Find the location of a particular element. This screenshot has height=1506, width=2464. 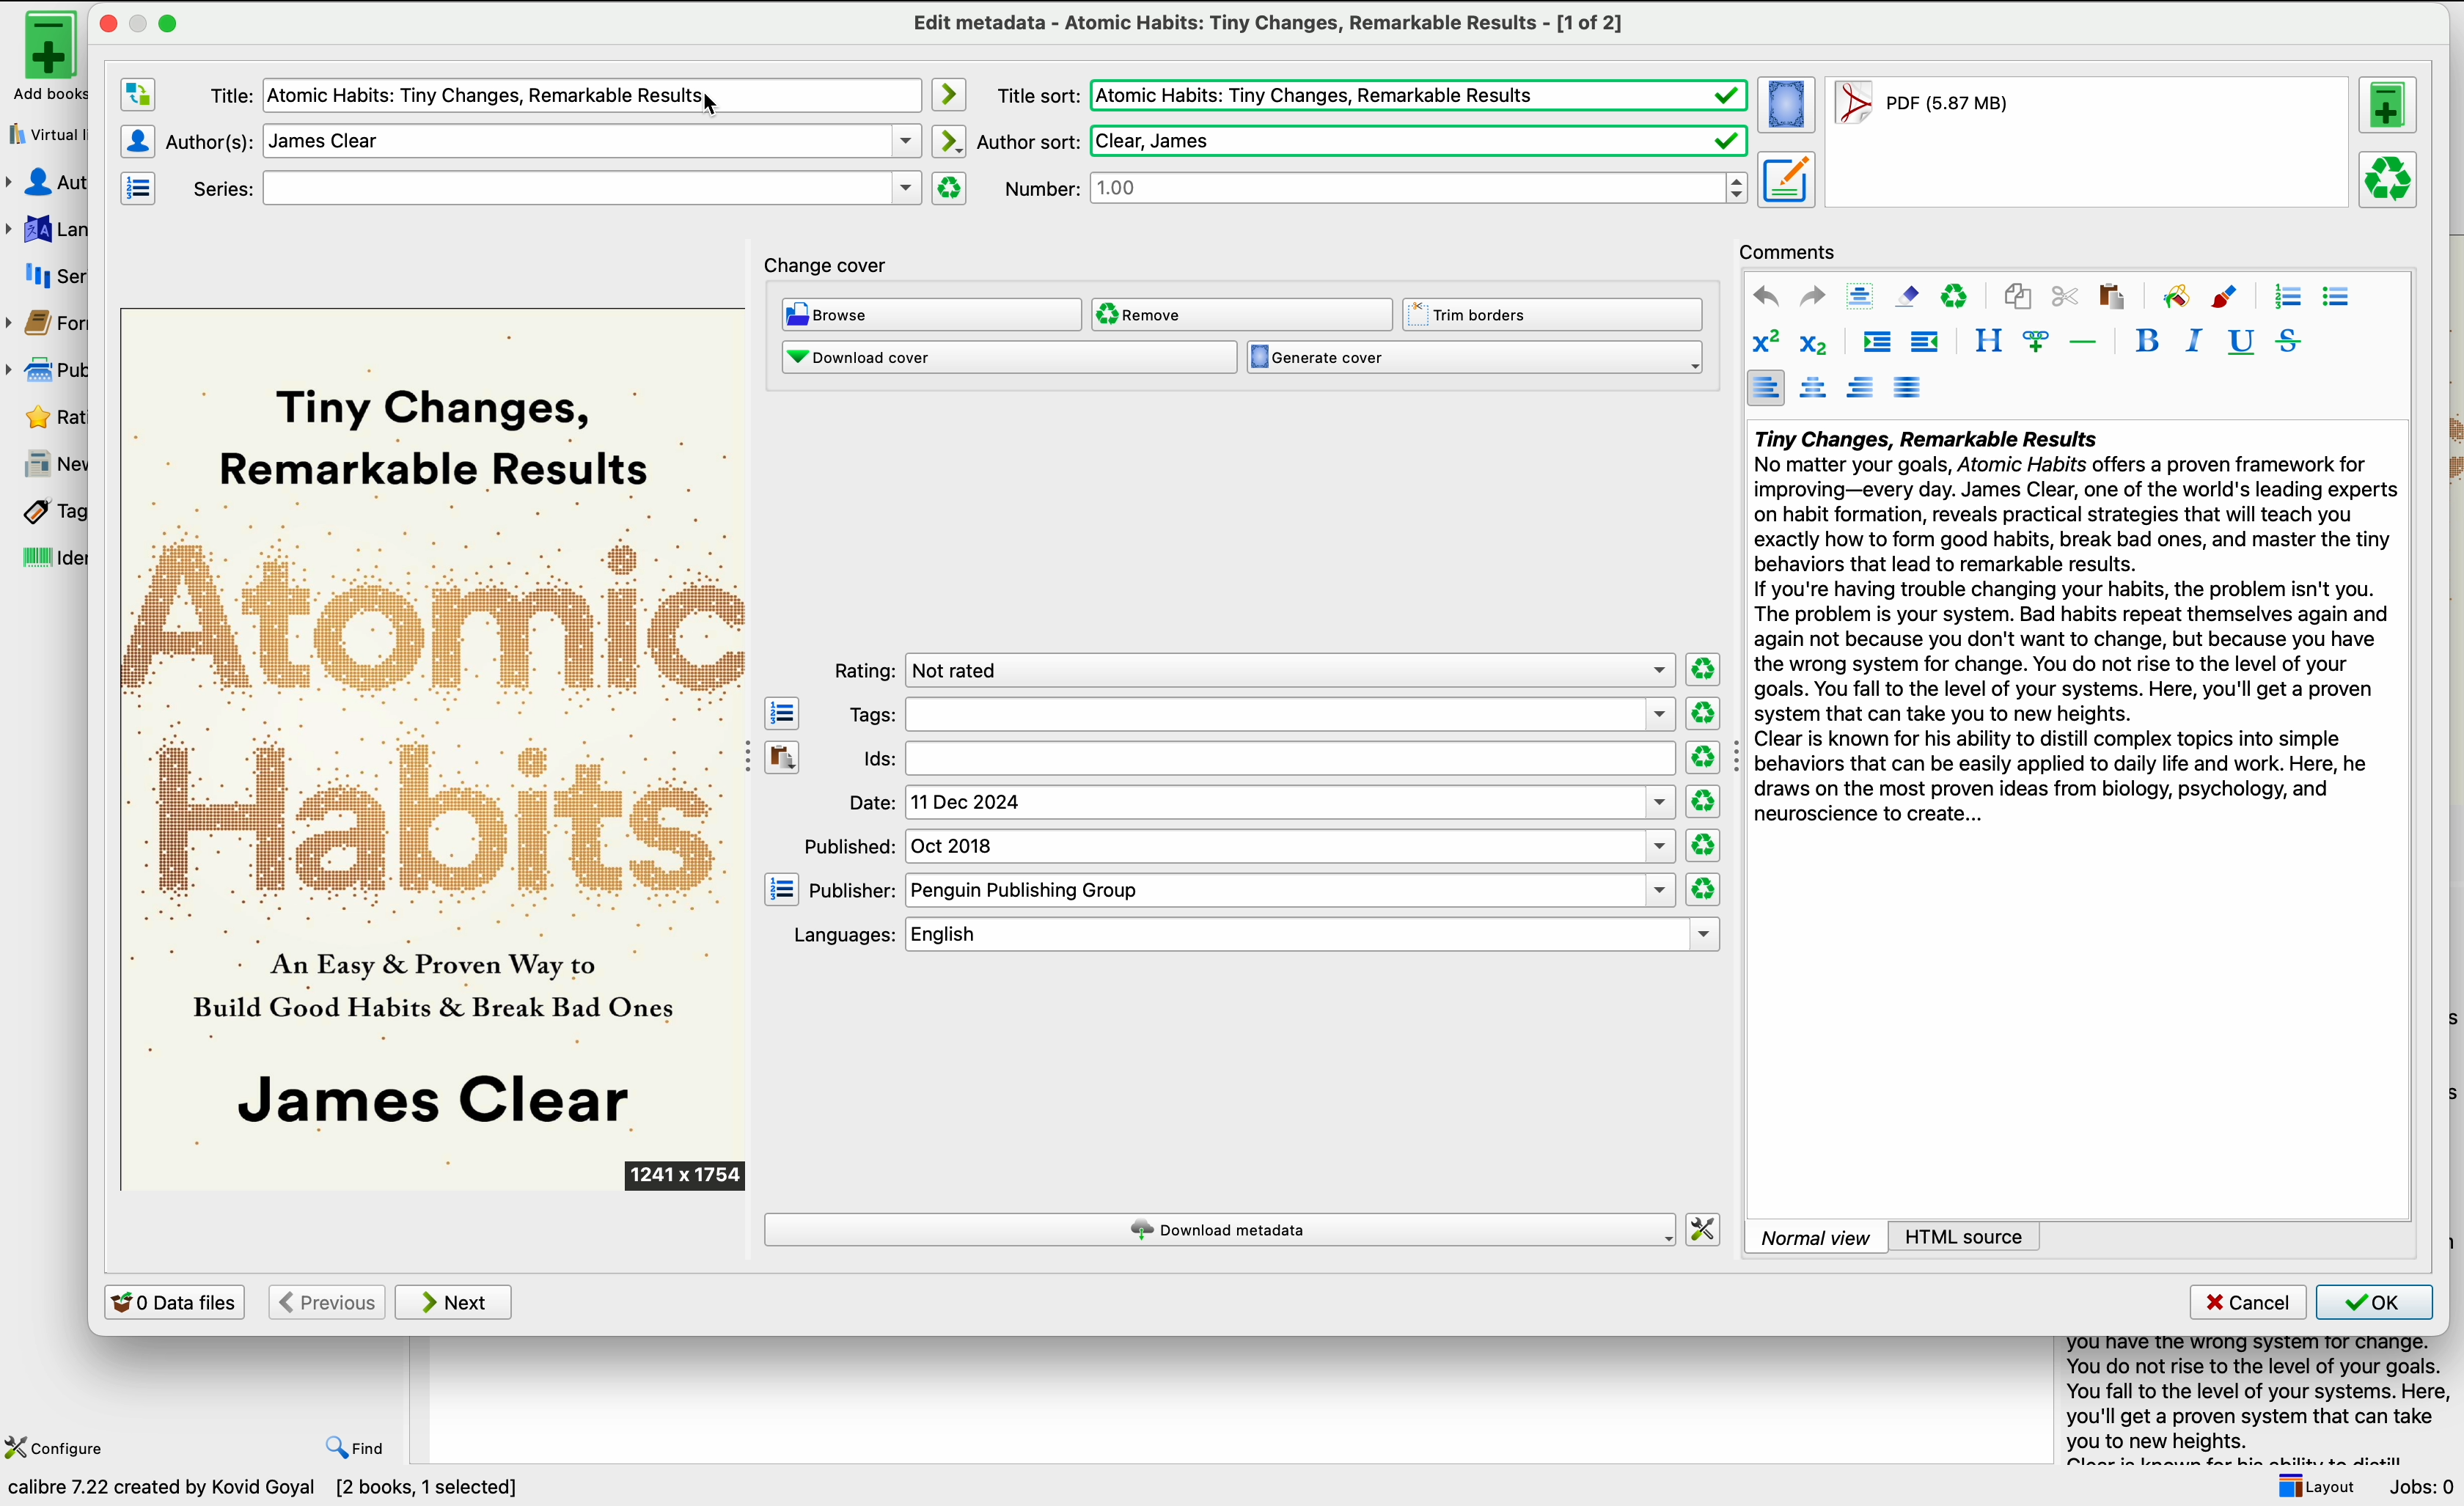

Ids is located at coordinates (1264, 760).